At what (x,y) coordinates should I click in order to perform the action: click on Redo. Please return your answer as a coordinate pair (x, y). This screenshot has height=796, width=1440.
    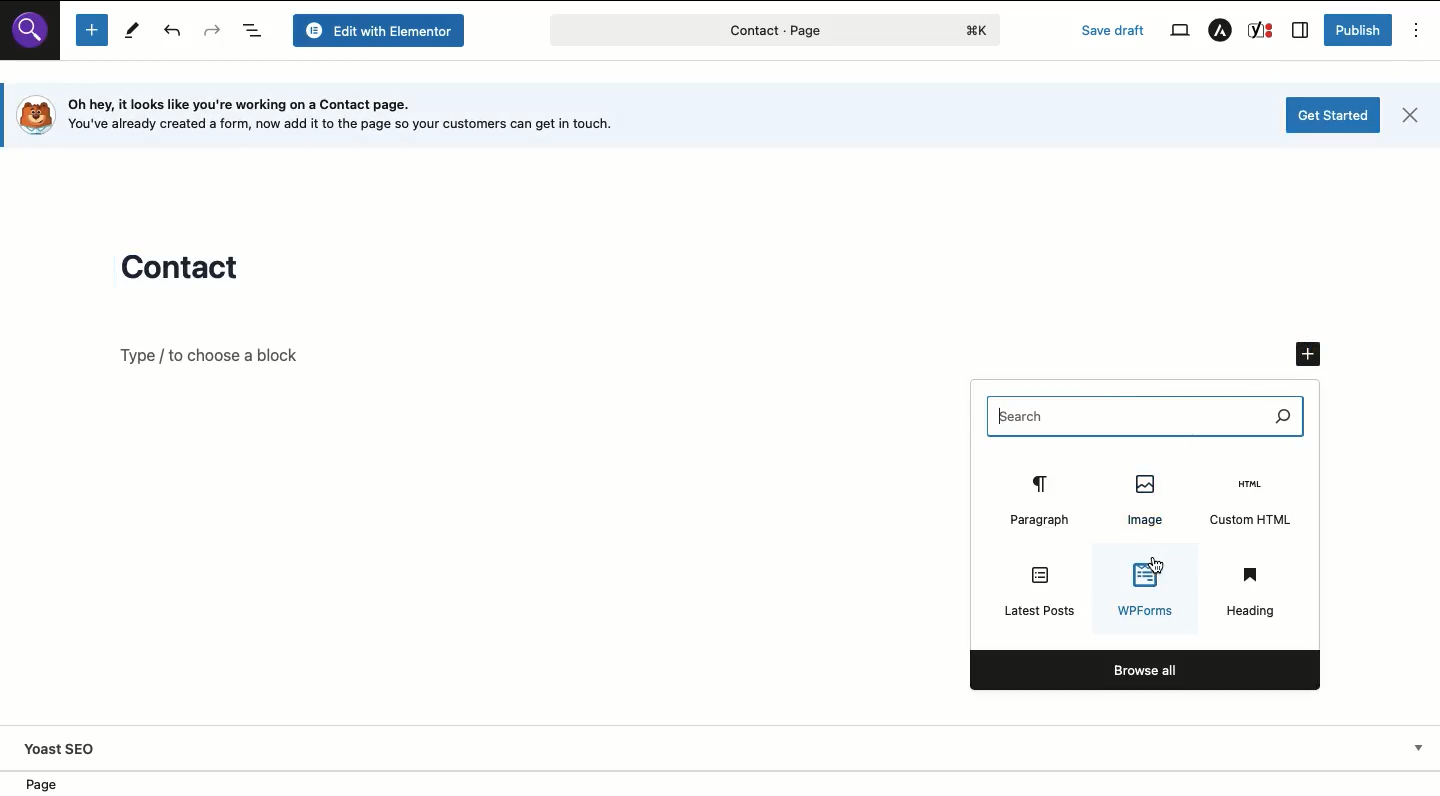
    Looking at the image, I should click on (213, 32).